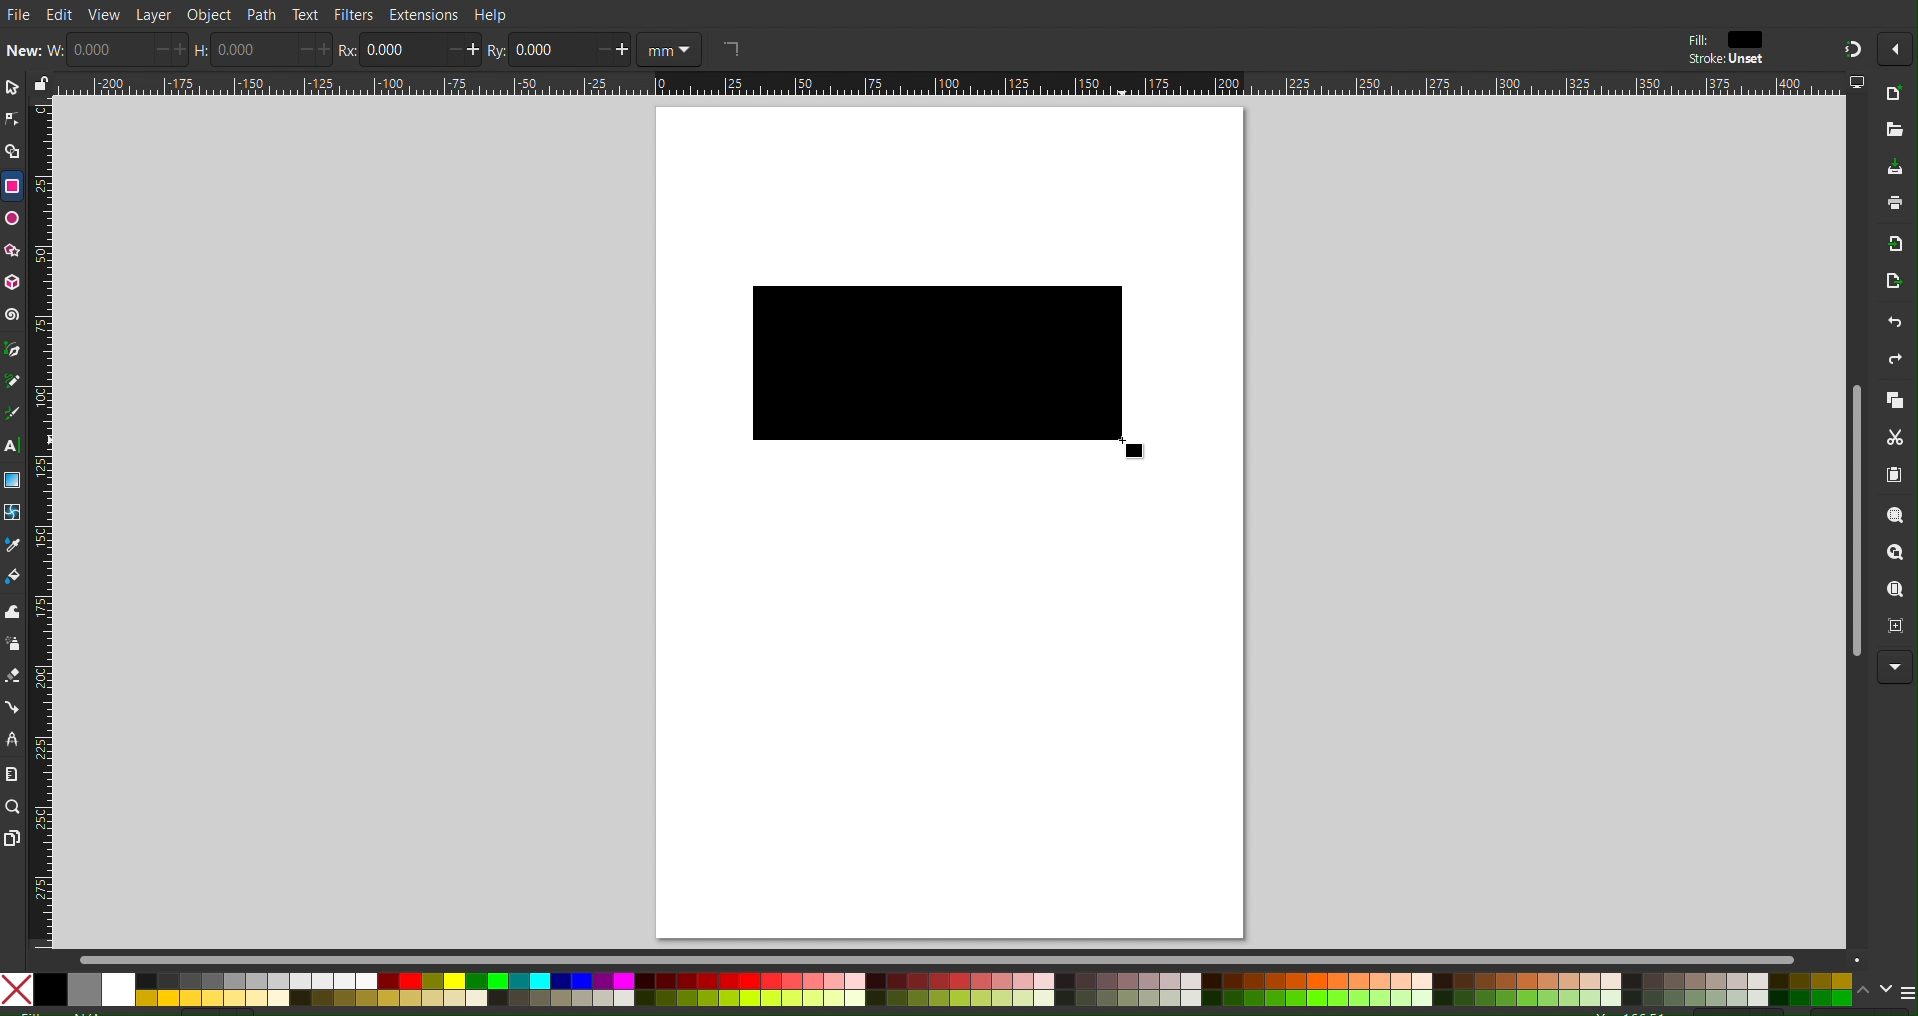  Describe the element at coordinates (12, 249) in the screenshot. I see `Polygon` at that location.